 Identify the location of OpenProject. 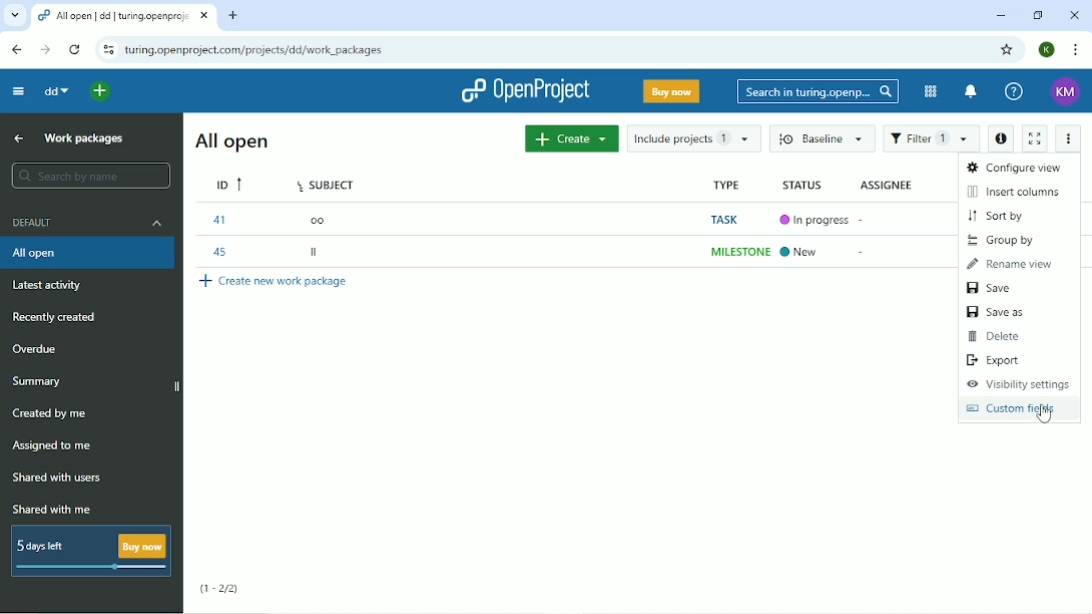
(525, 90).